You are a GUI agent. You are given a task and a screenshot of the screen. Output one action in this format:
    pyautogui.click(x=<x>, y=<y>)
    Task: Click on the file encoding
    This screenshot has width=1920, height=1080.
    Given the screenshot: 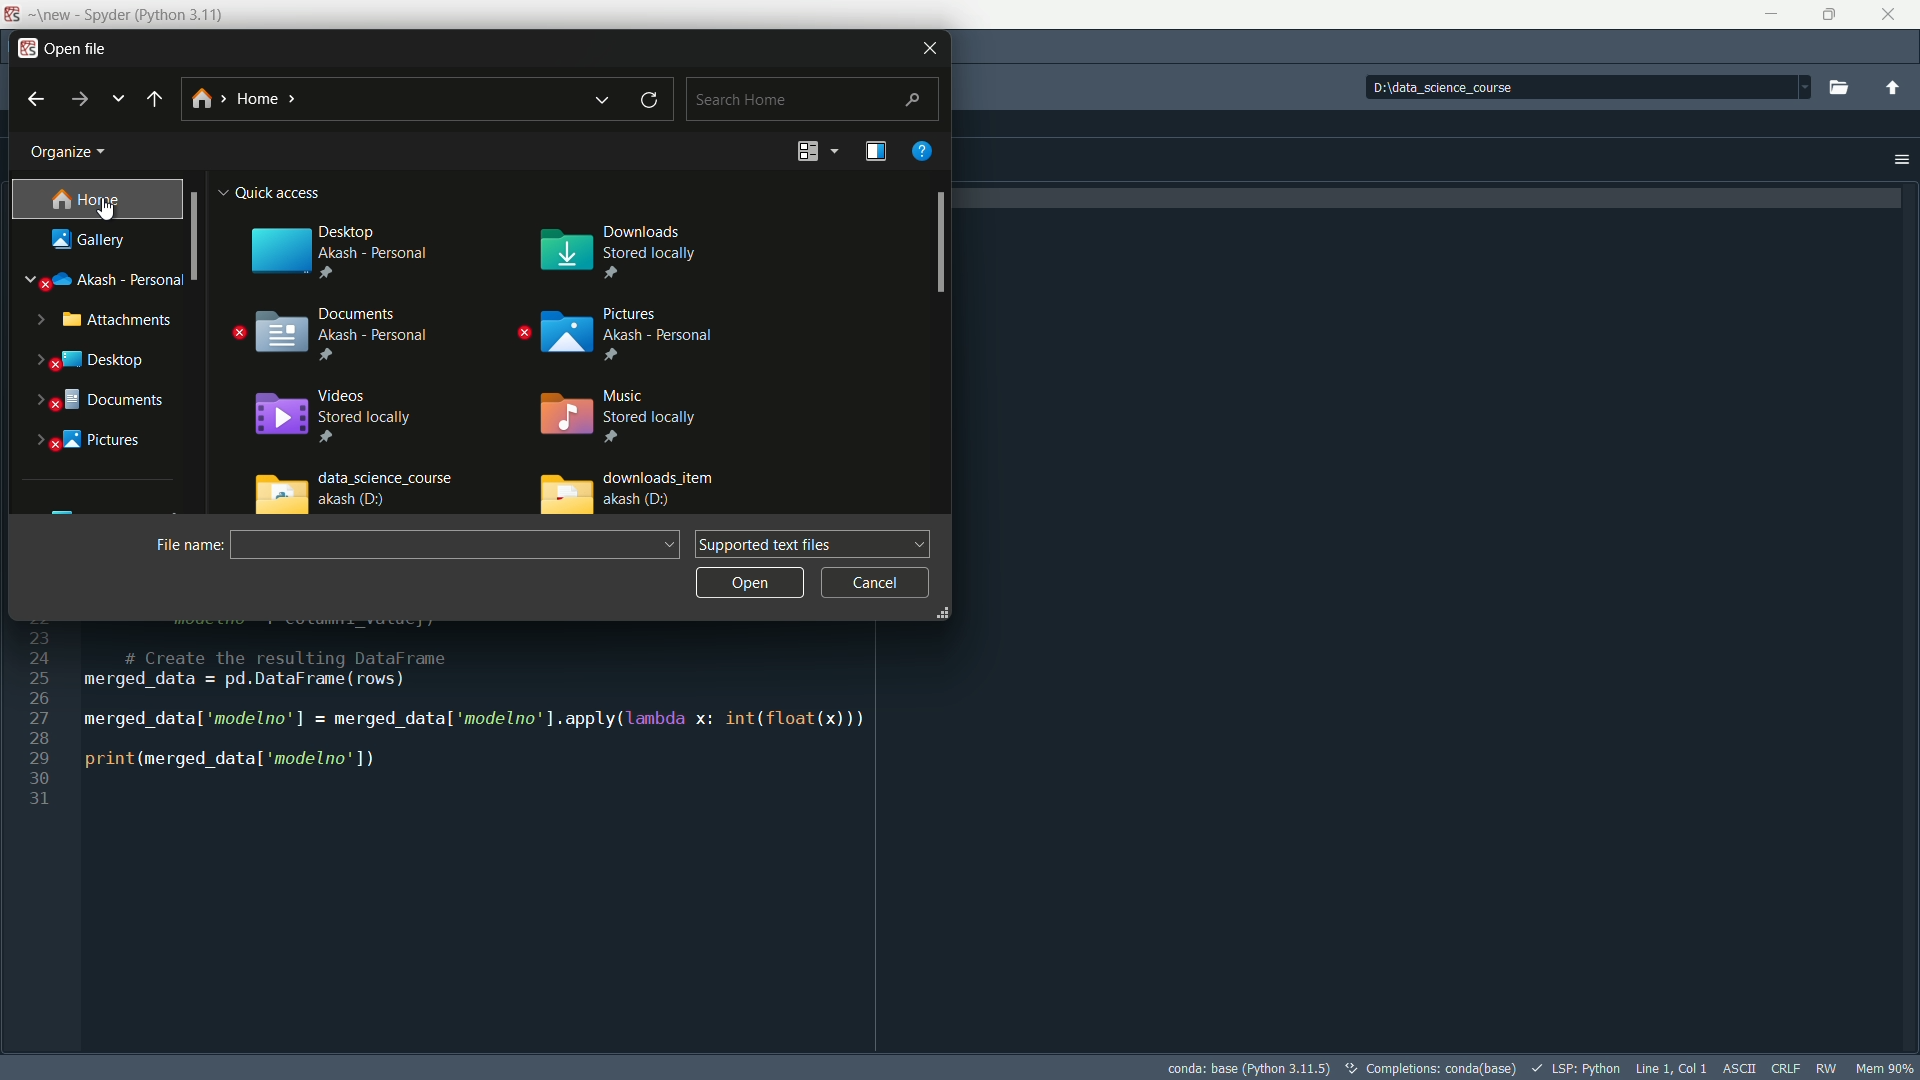 What is the action you would take?
    pyautogui.click(x=1782, y=1069)
    